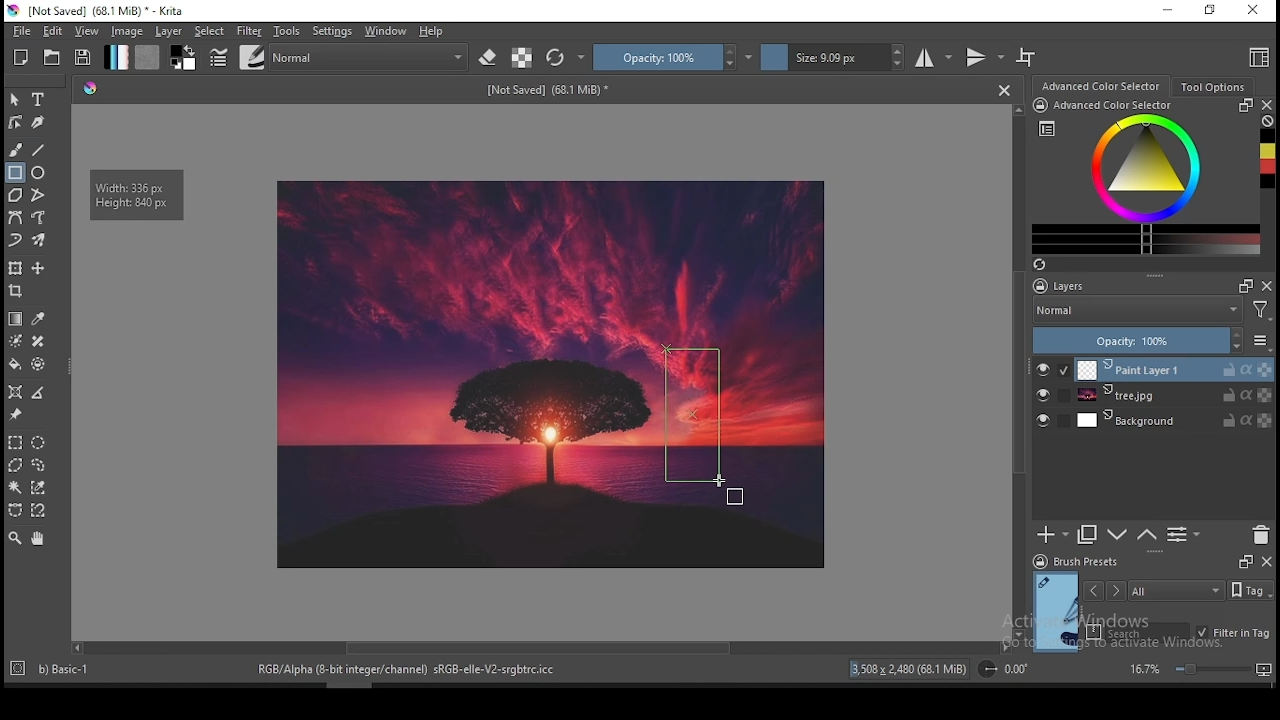 This screenshot has width=1280, height=720. What do you see at coordinates (84, 58) in the screenshot?
I see `save` at bounding box center [84, 58].